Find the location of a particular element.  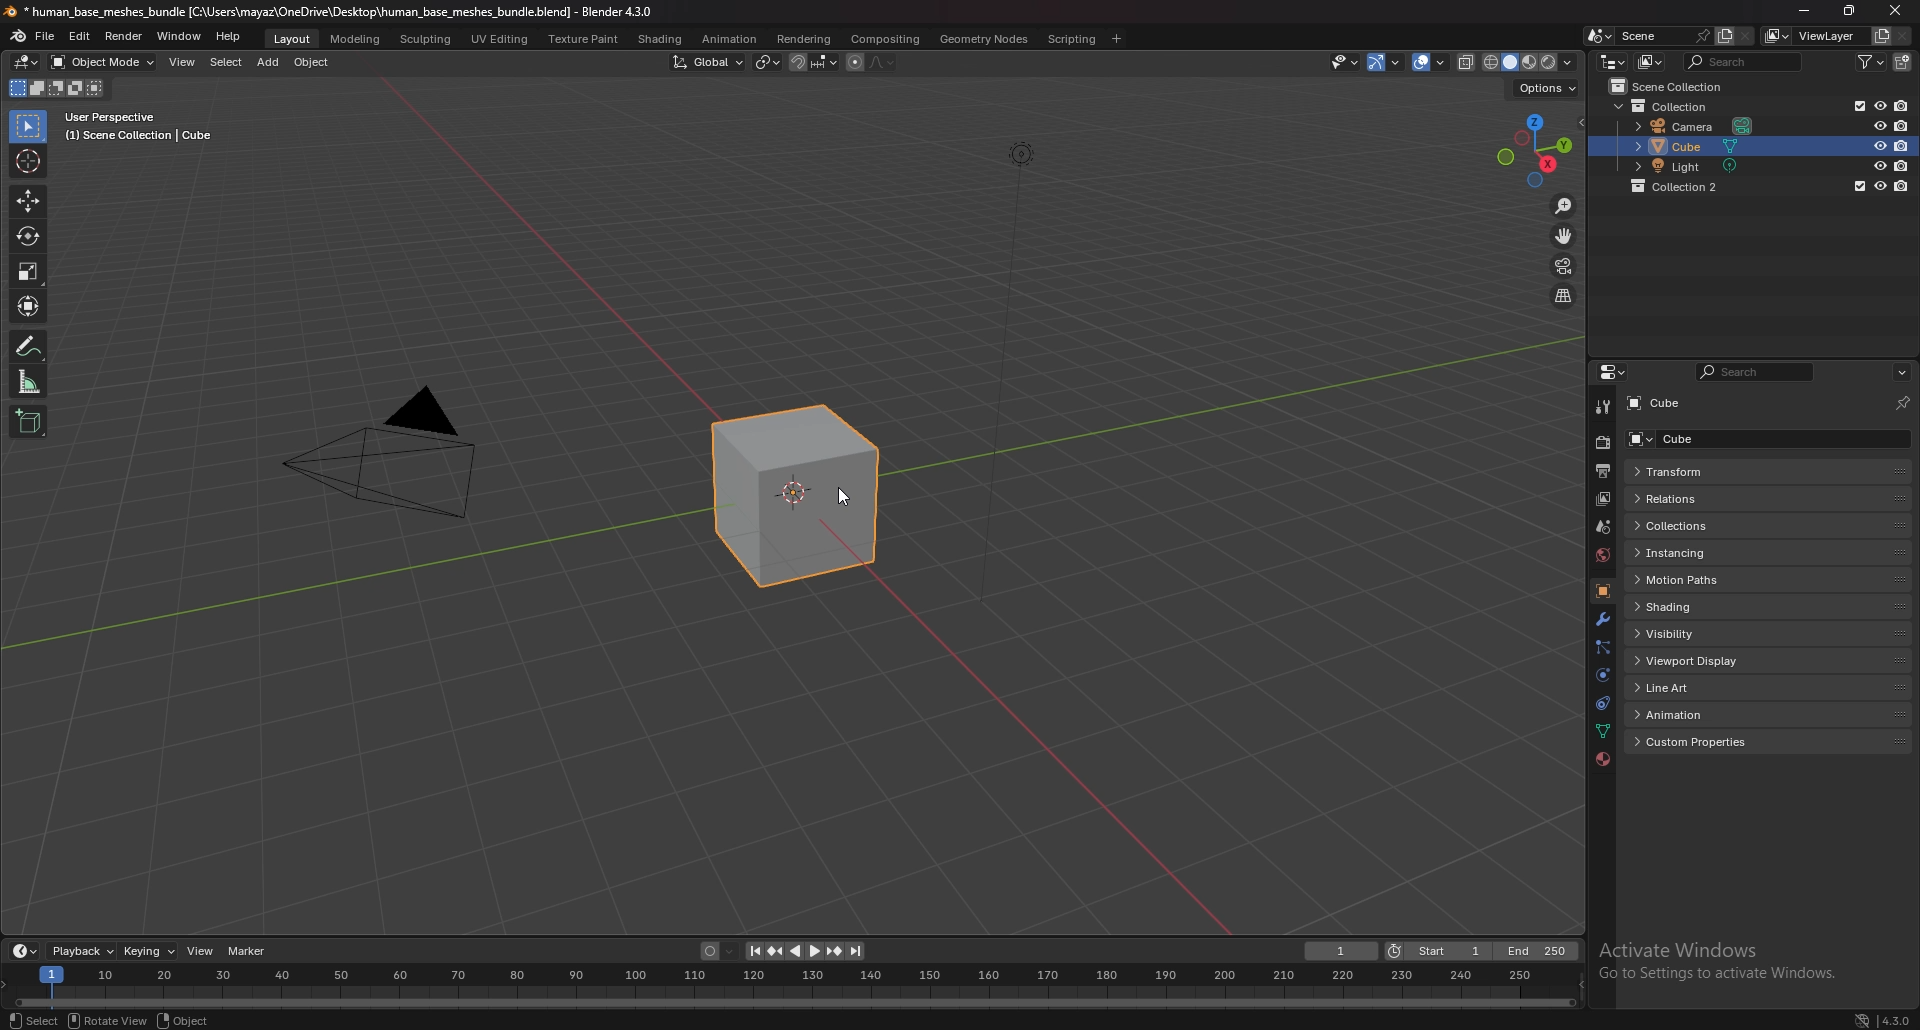

annotation is located at coordinates (30, 345).